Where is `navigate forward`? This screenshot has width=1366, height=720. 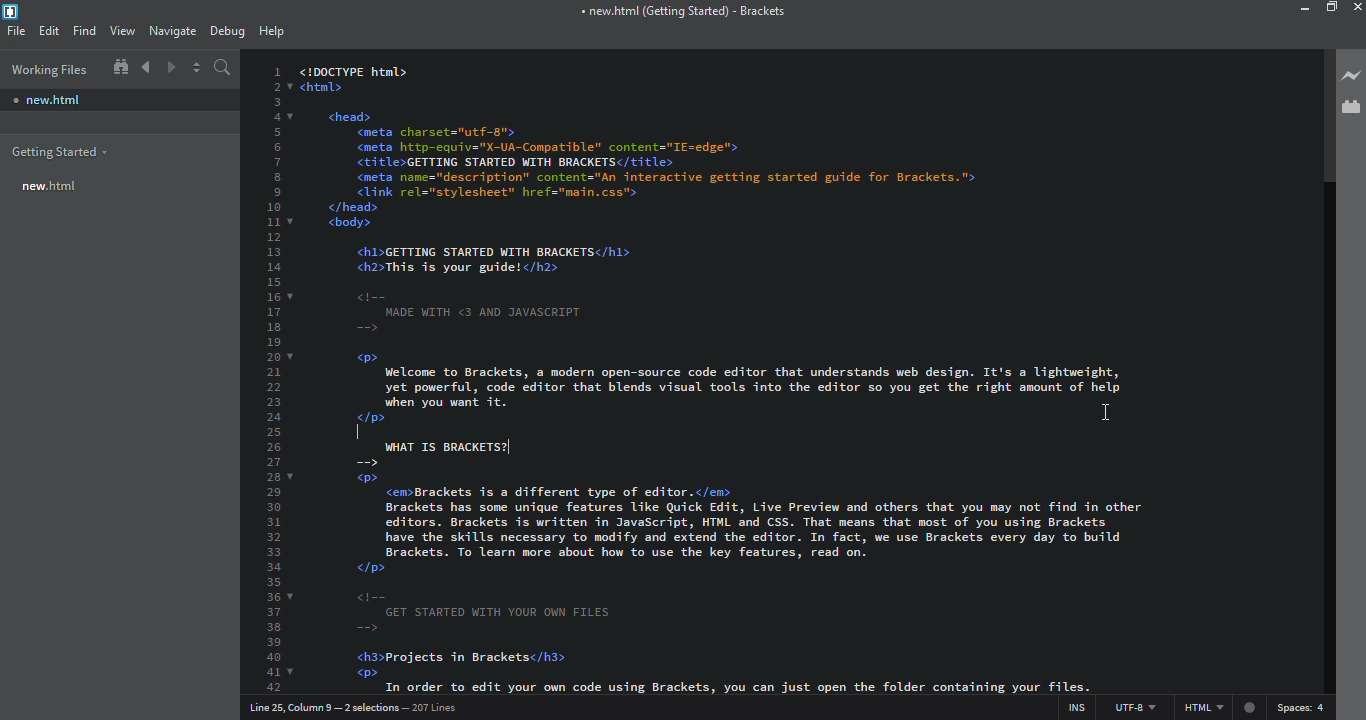 navigate forward is located at coordinates (173, 68).